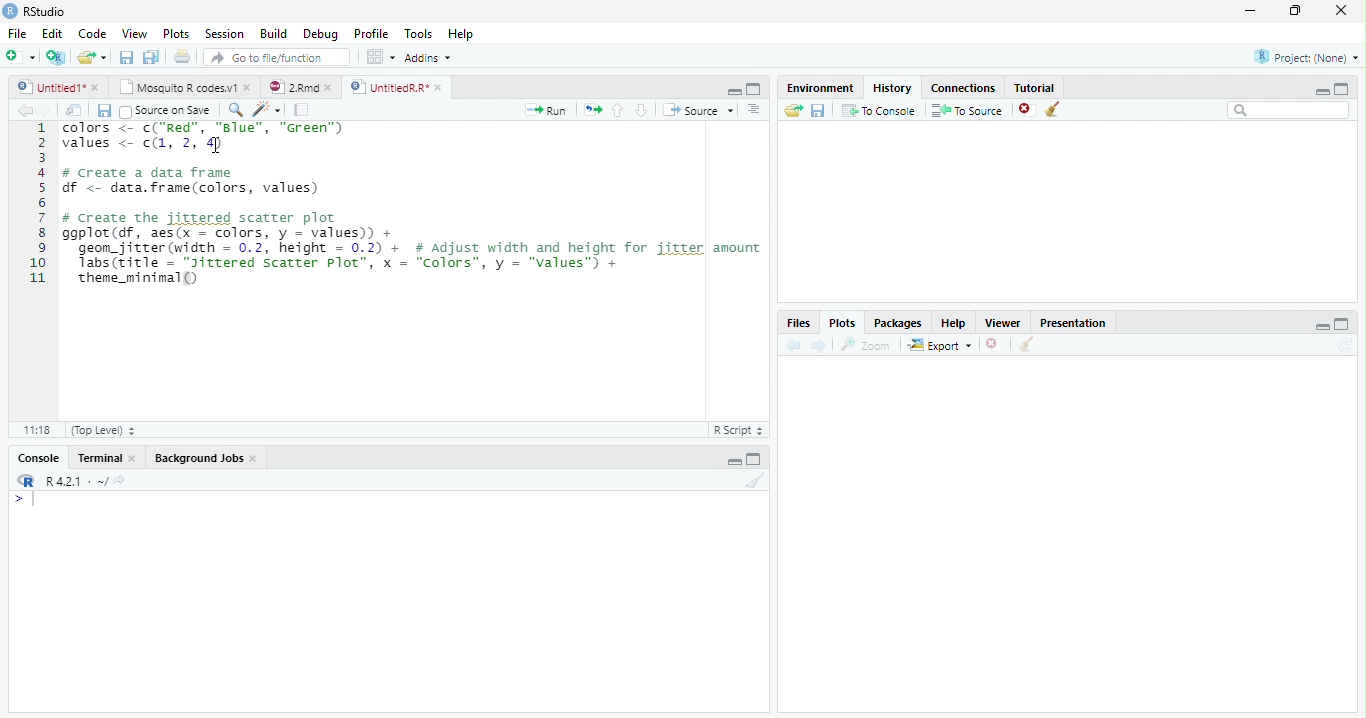  Describe the element at coordinates (954, 323) in the screenshot. I see `Help` at that location.